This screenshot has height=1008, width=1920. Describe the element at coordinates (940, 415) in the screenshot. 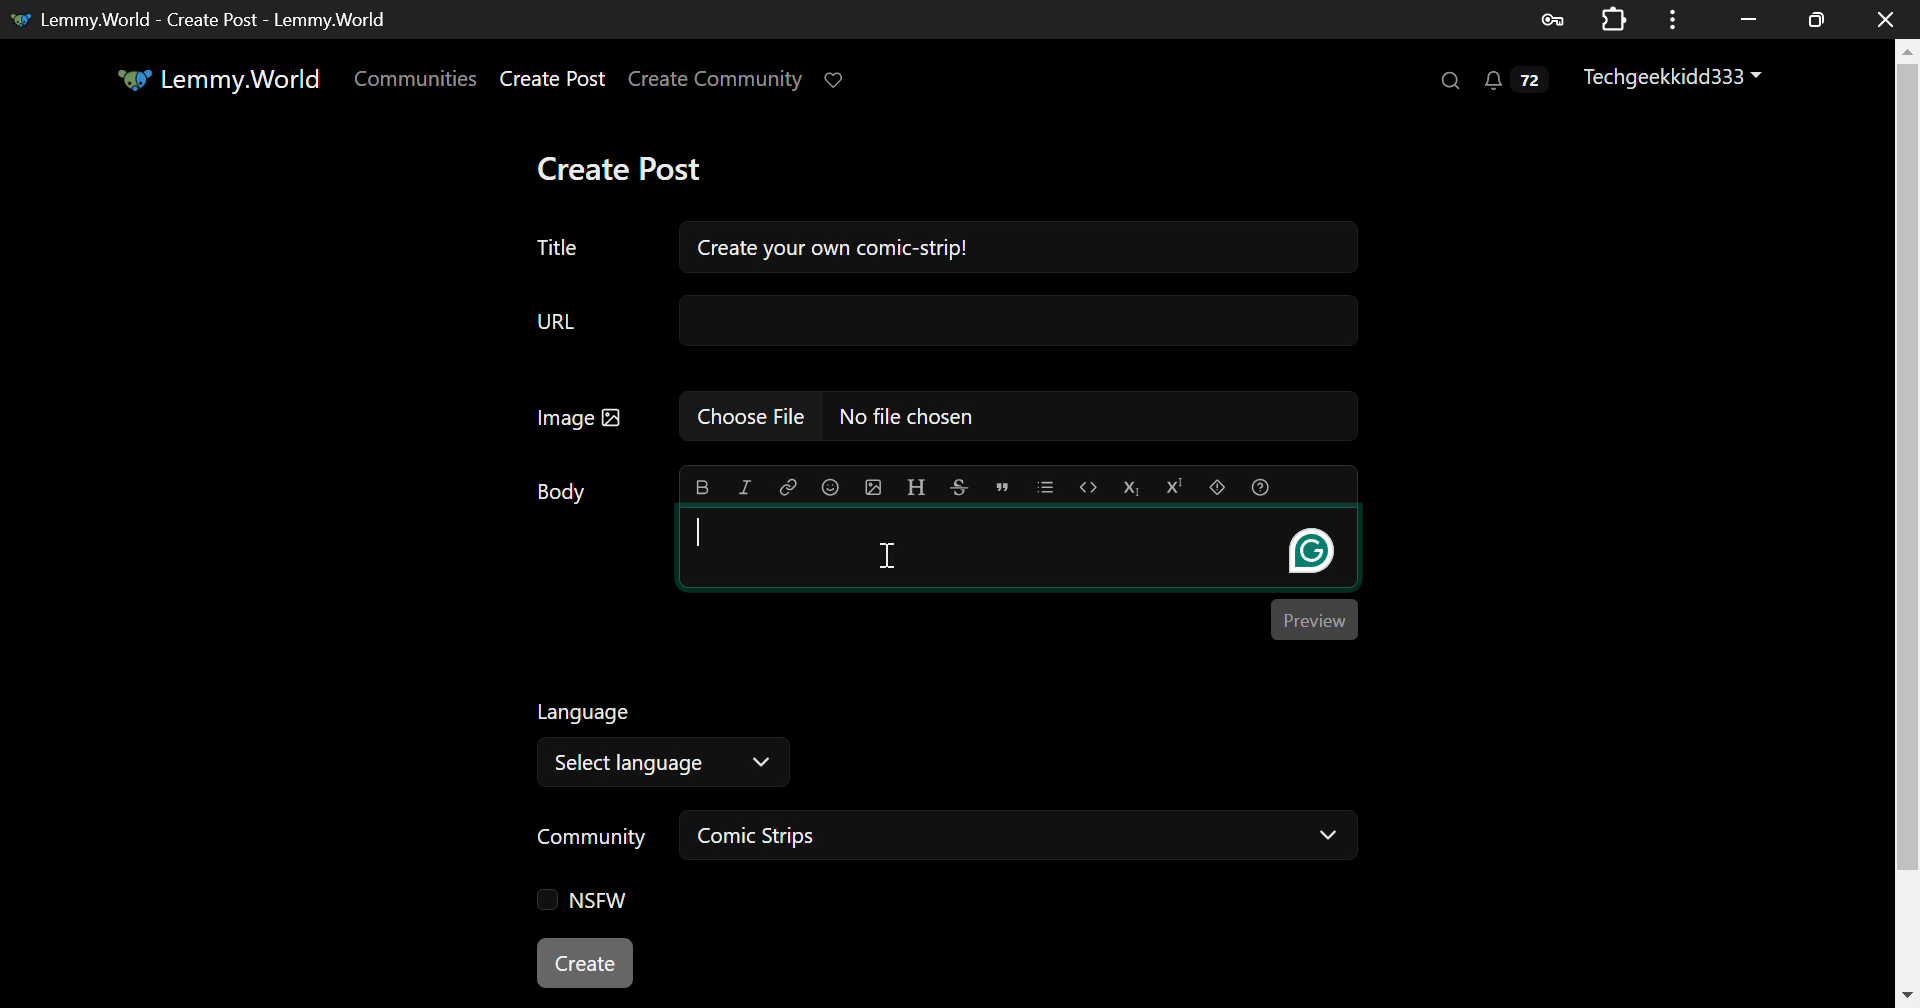

I see `Image Field` at that location.